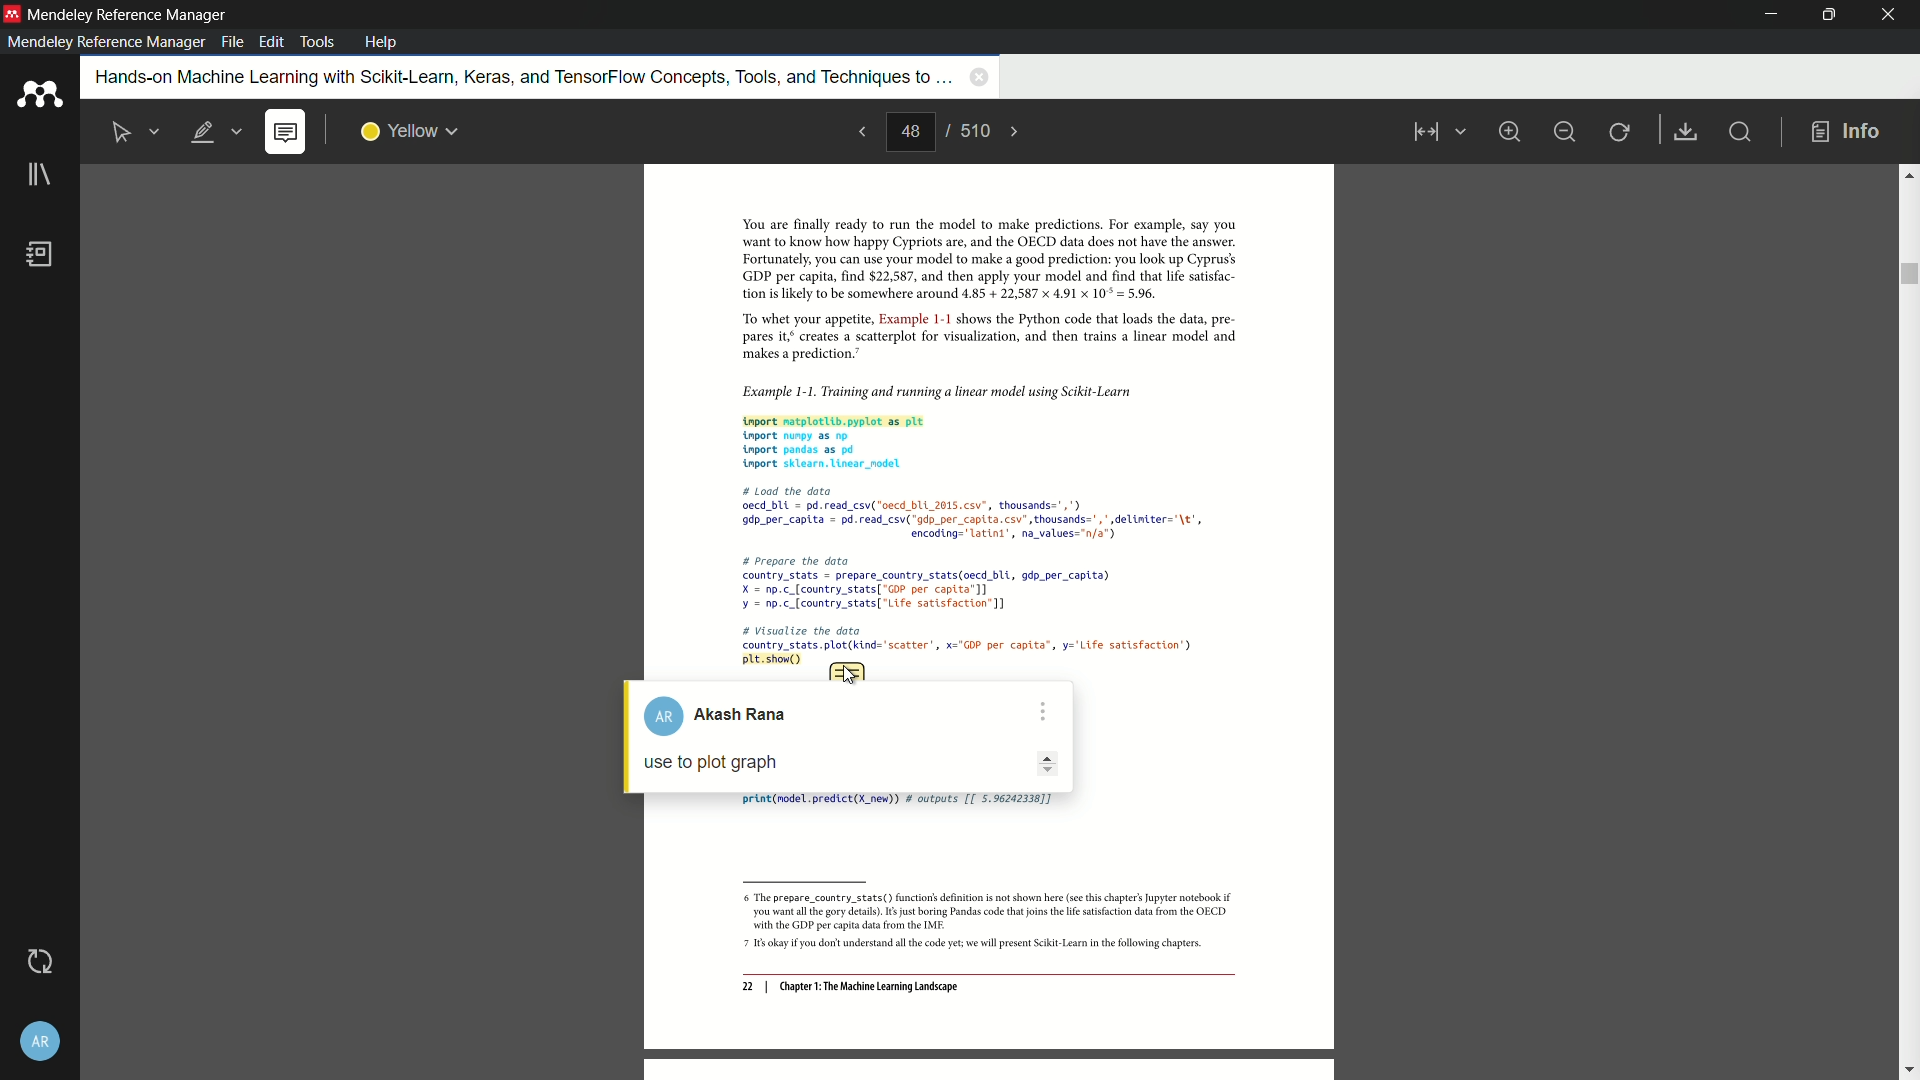 The height and width of the screenshot is (1080, 1920). I want to click on scroll down, so click(1908, 1071).